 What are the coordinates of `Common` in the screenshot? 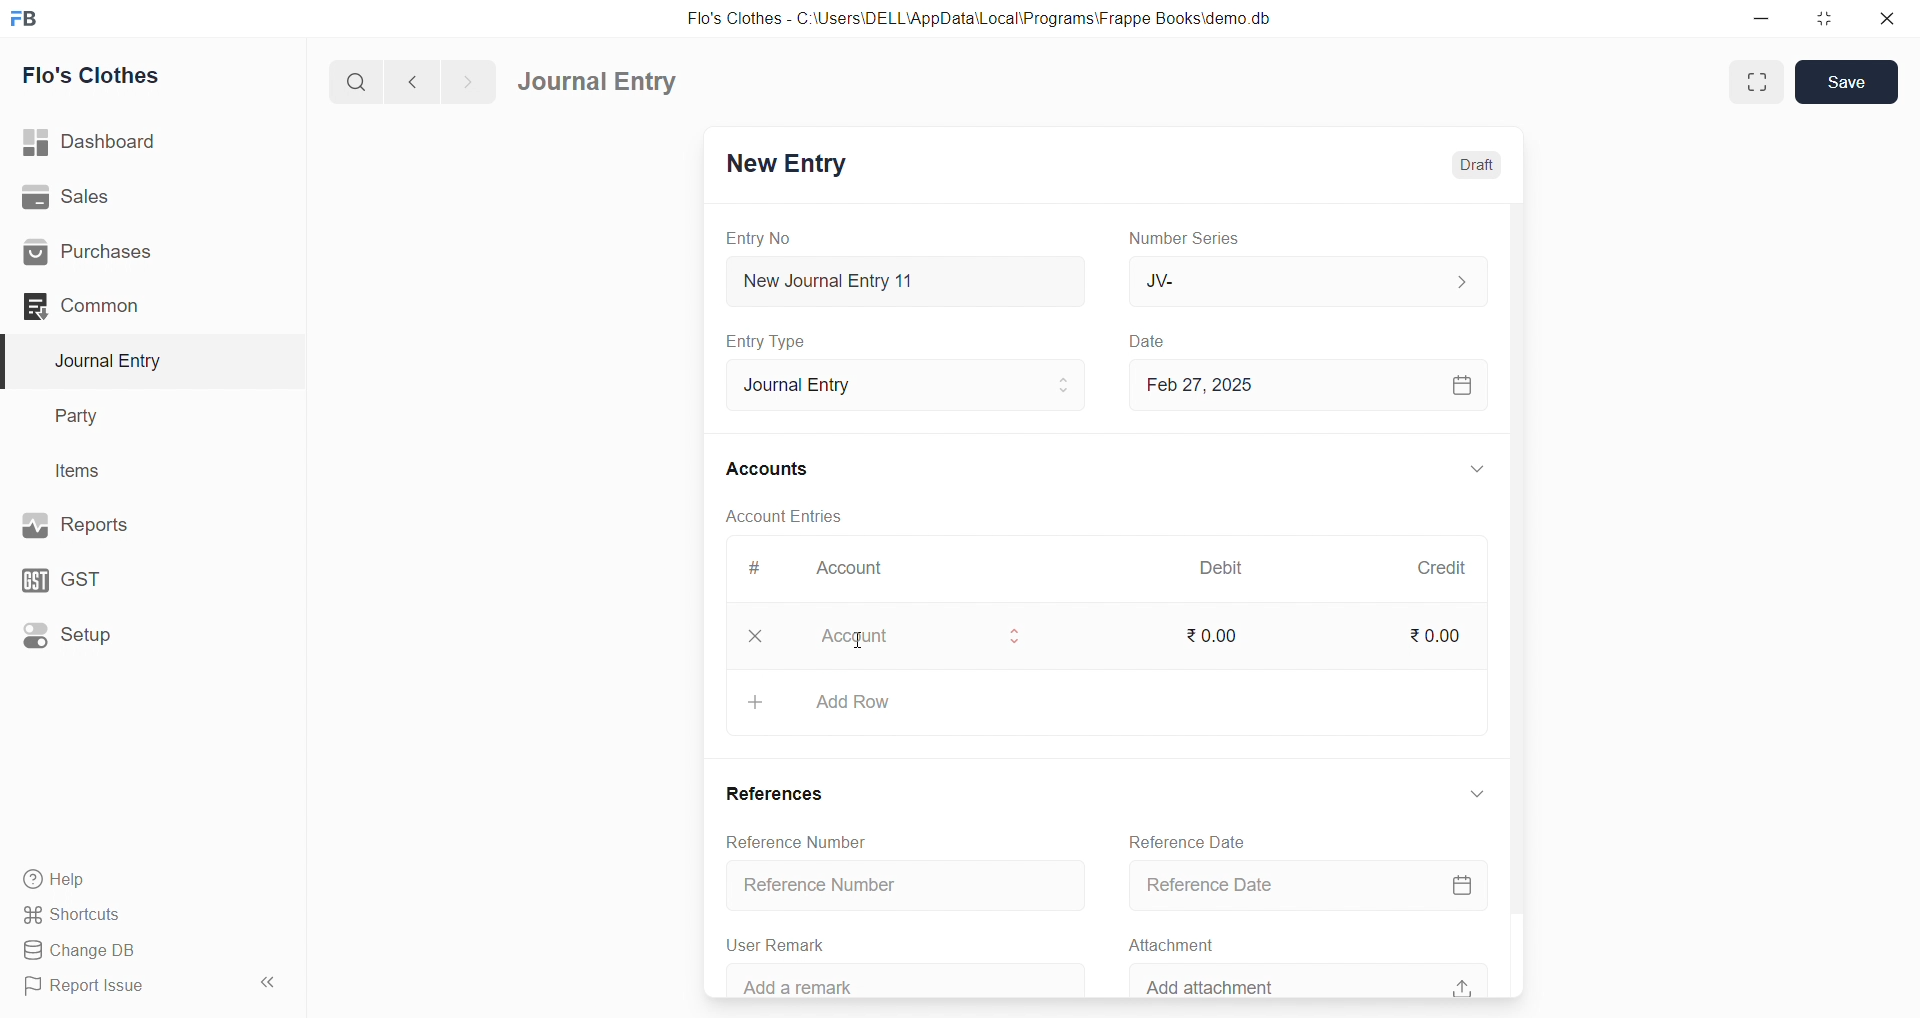 It's located at (120, 307).